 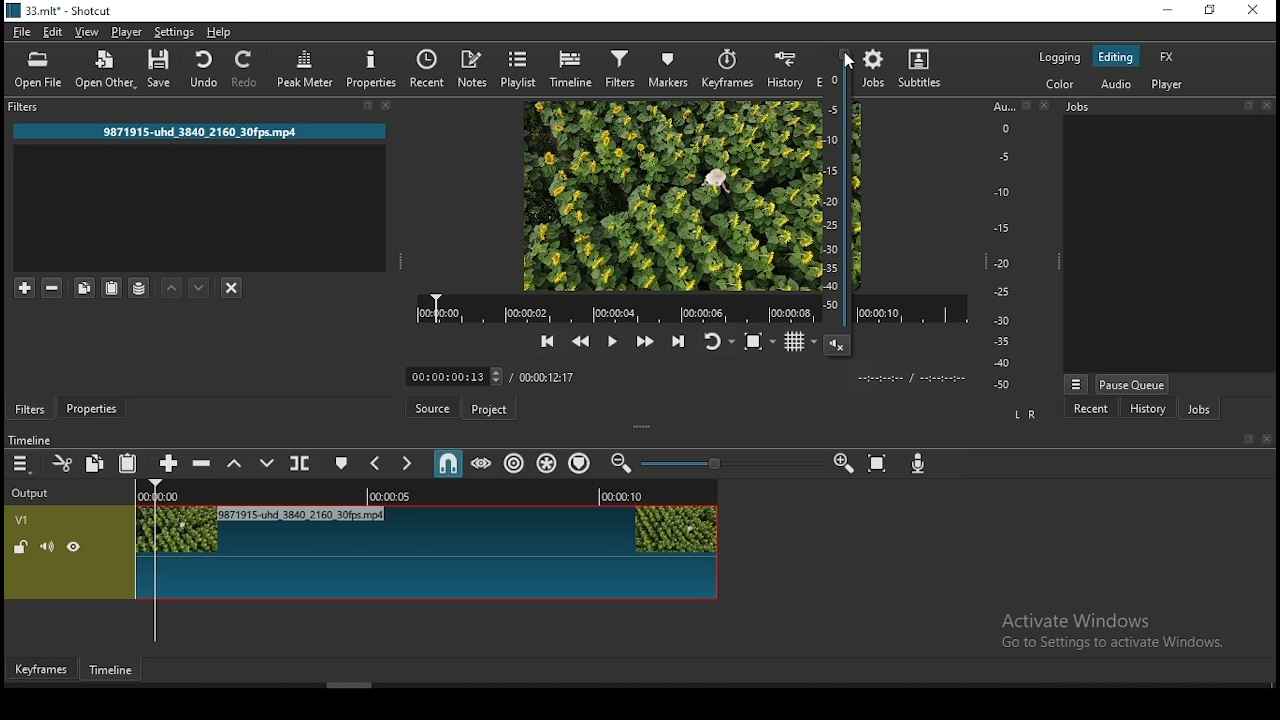 What do you see at coordinates (56, 31) in the screenshot?
I see `edit` at bounding box center [56, 31].